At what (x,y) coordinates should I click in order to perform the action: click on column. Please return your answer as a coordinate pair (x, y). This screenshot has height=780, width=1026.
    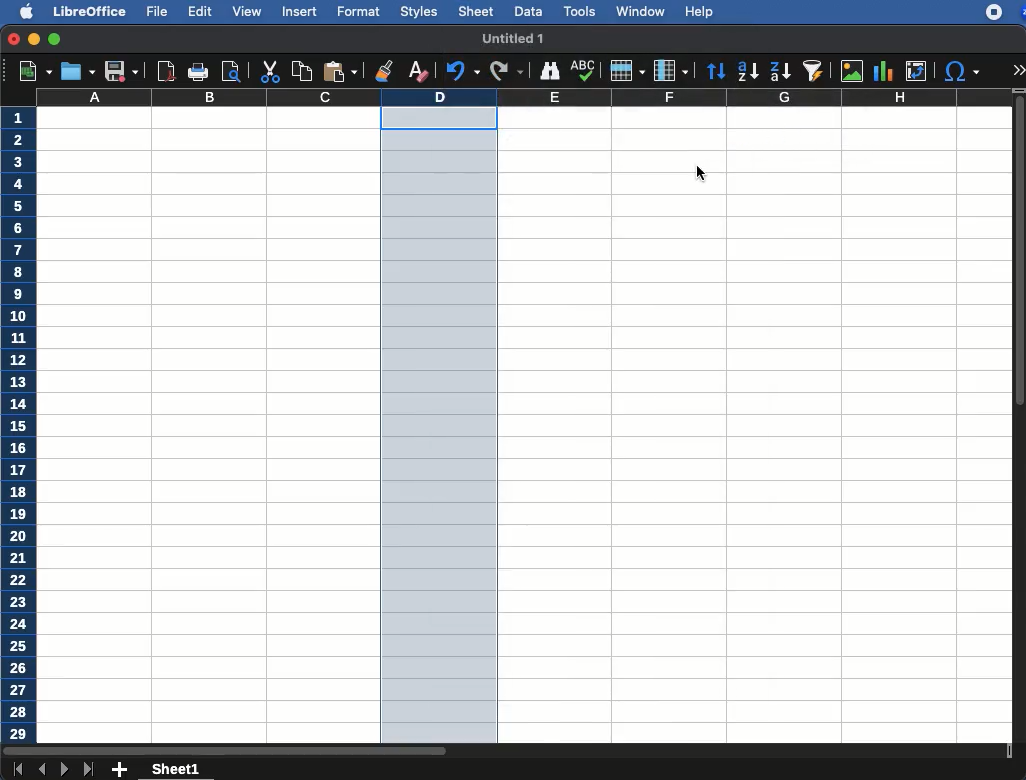
    Looking at the image, I should click on (673, 70).